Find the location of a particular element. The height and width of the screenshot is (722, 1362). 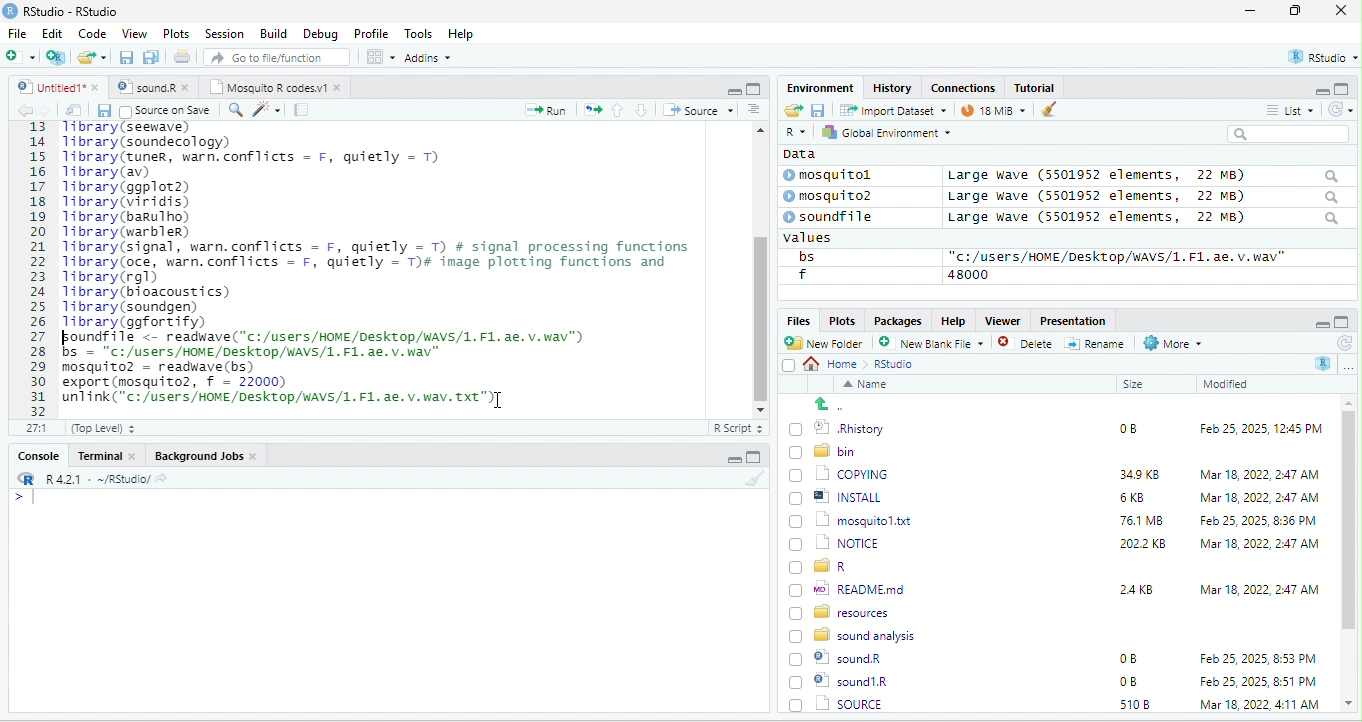

save is located at coordinates (128, 58).